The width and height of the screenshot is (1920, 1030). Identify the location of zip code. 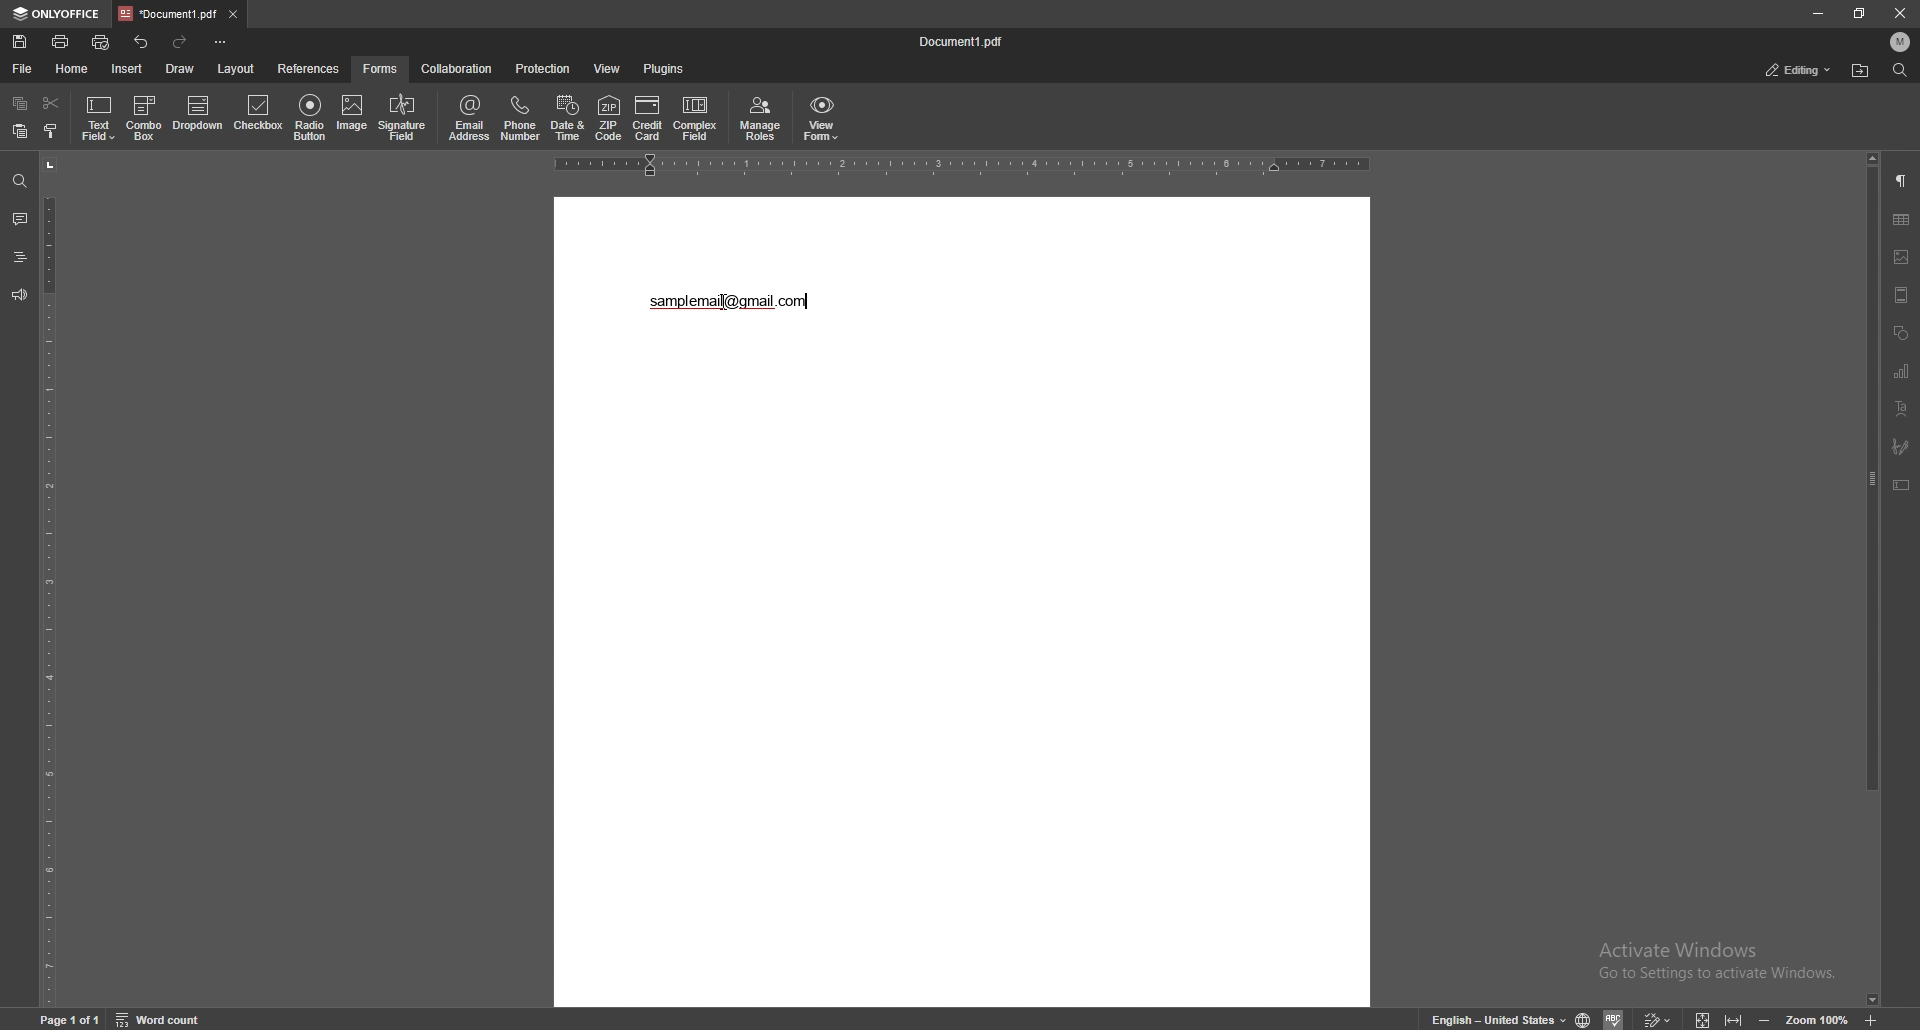
(609, 120).